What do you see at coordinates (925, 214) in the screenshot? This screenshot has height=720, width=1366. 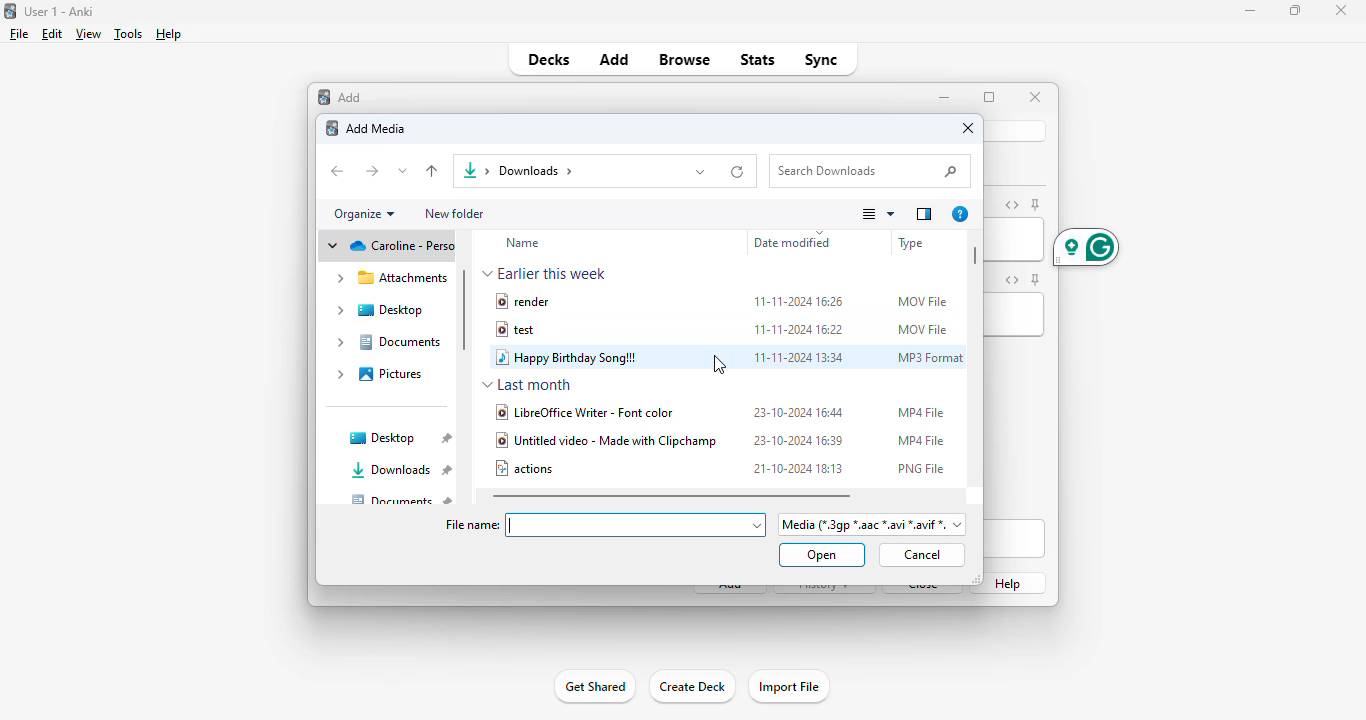 I see `show the preview pane` at bounding box center [925, 214].